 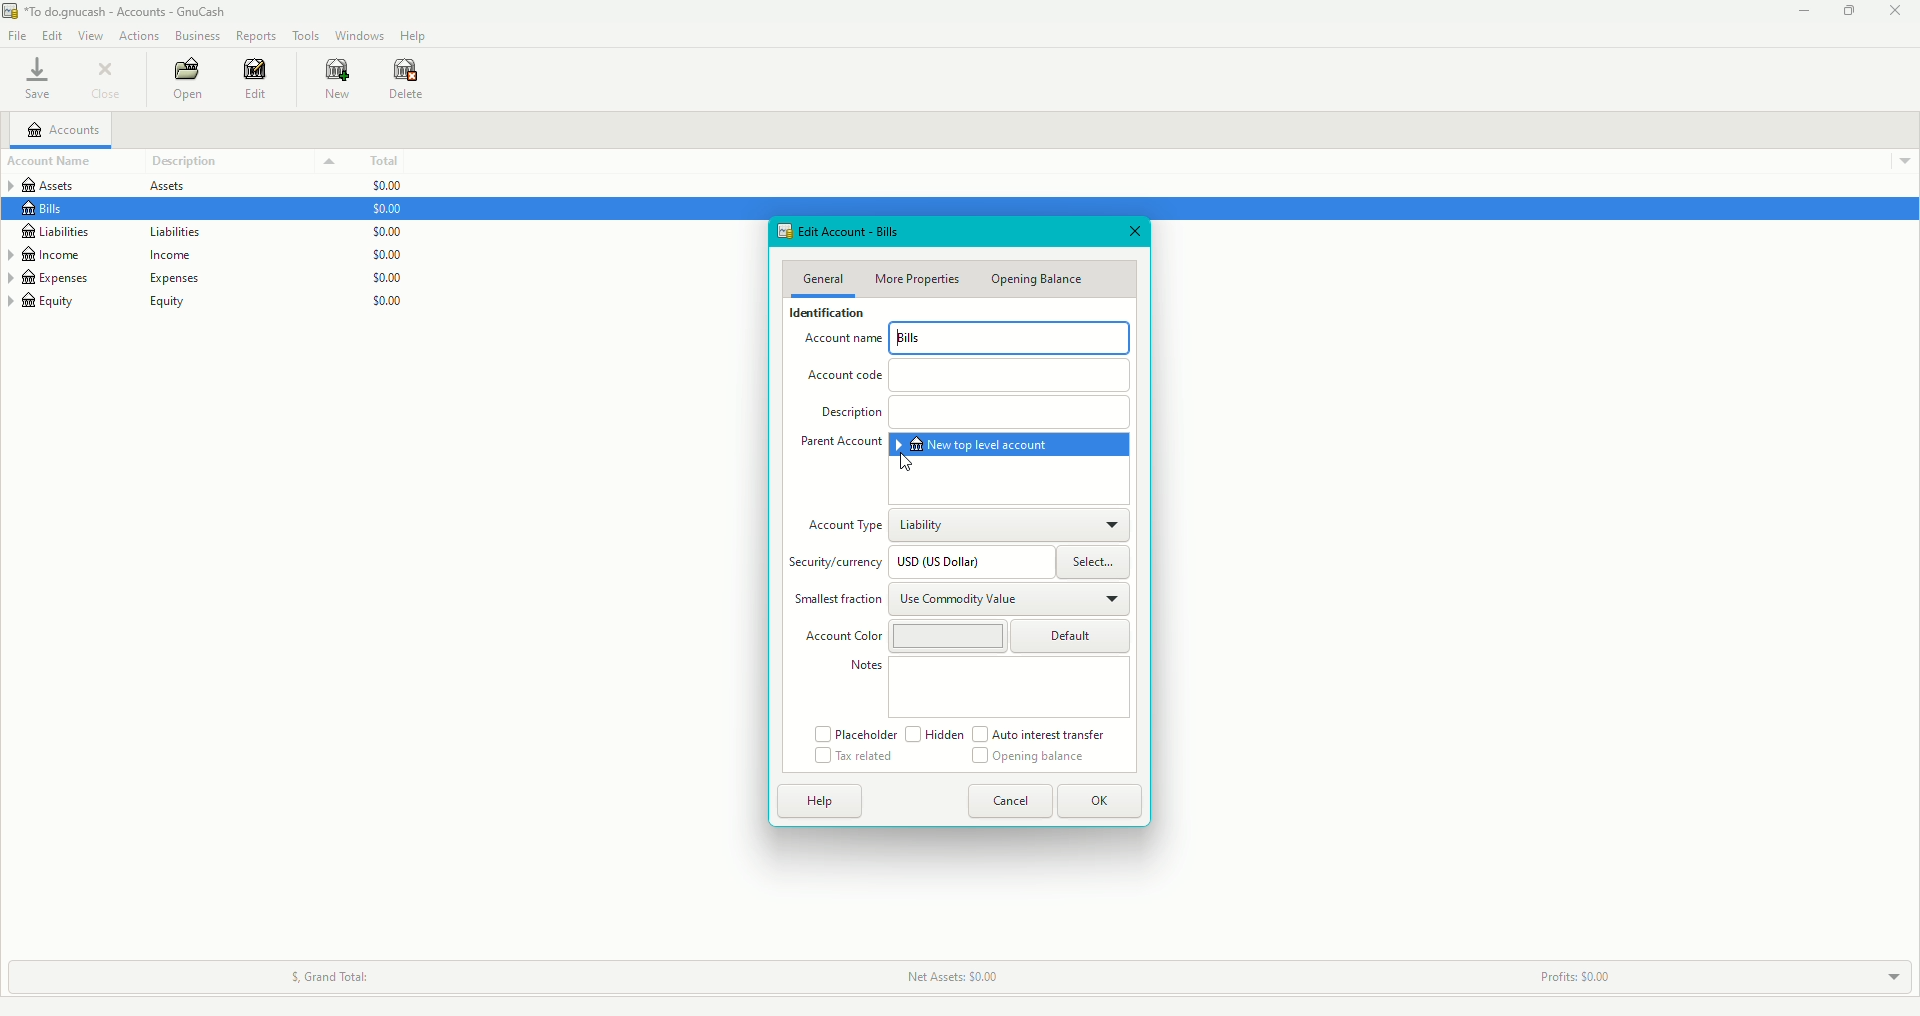 I want to click on Liabilities, so click(x=153, y=232).